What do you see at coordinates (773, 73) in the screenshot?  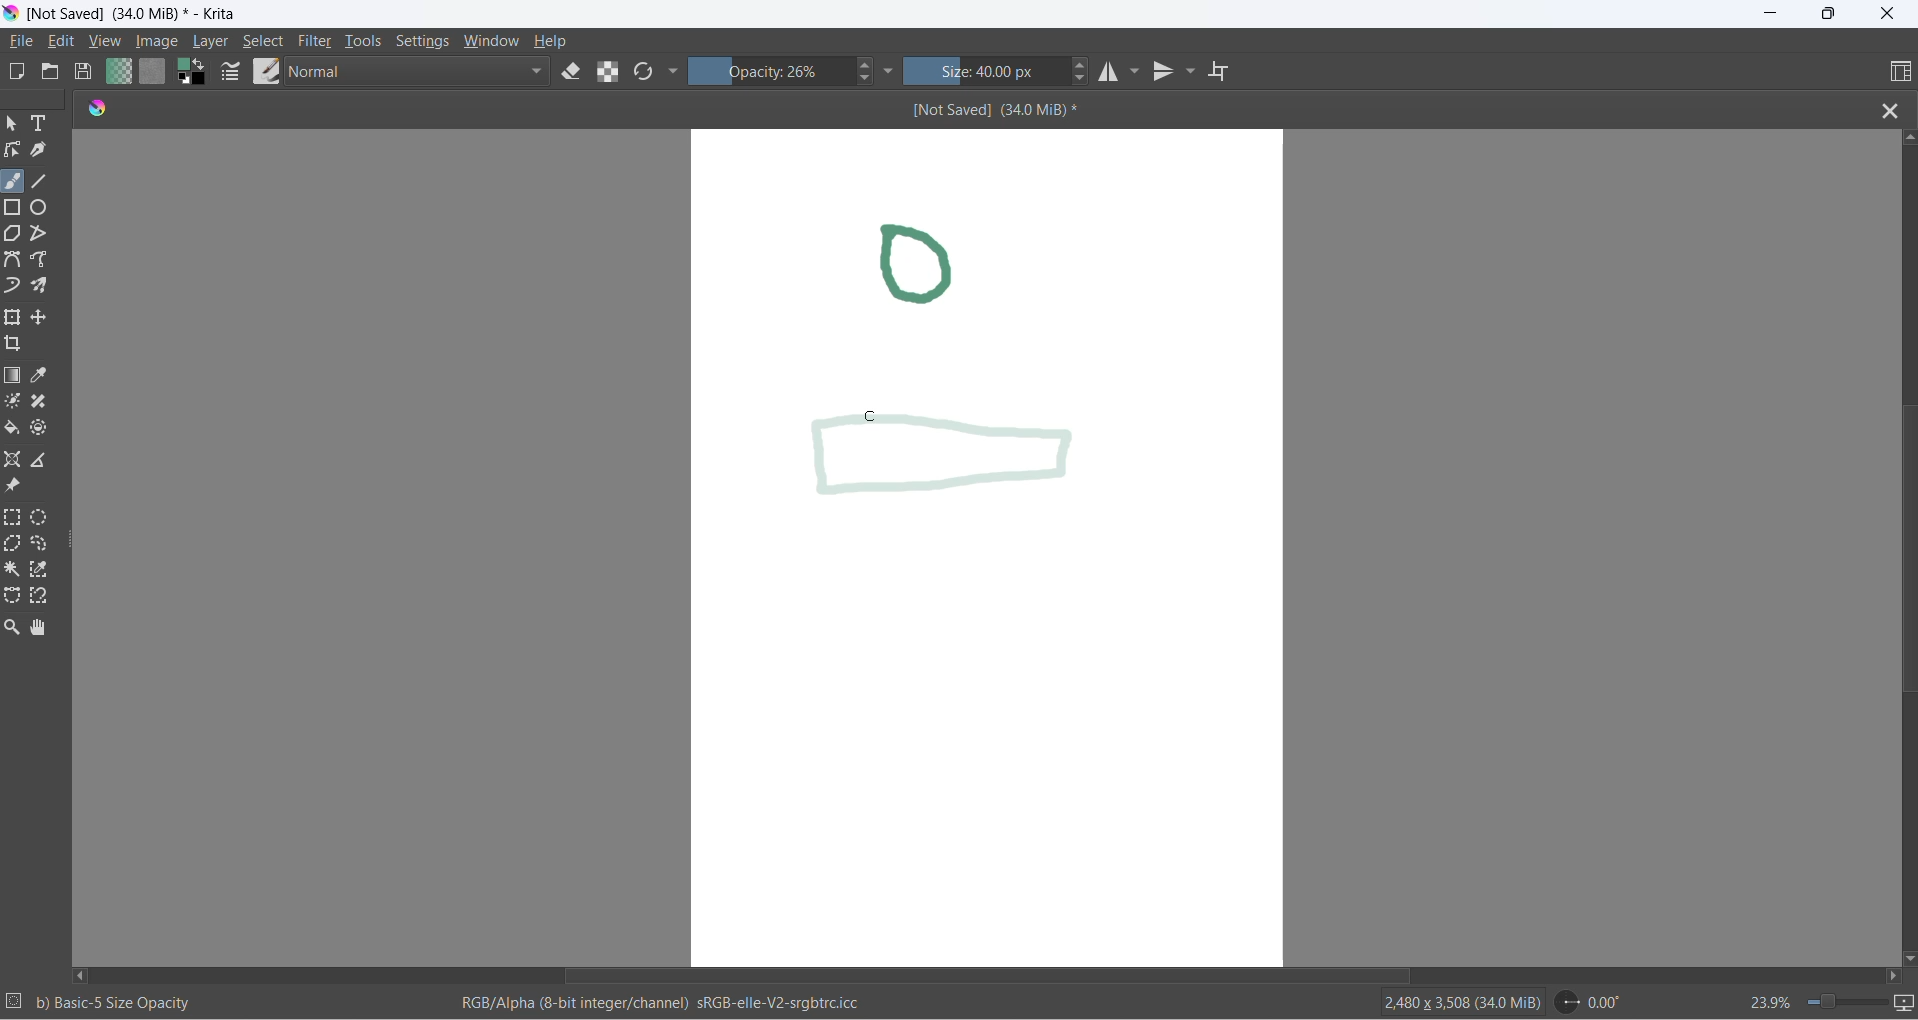 I see `opacity percentange` at bounding box center [773, 73].